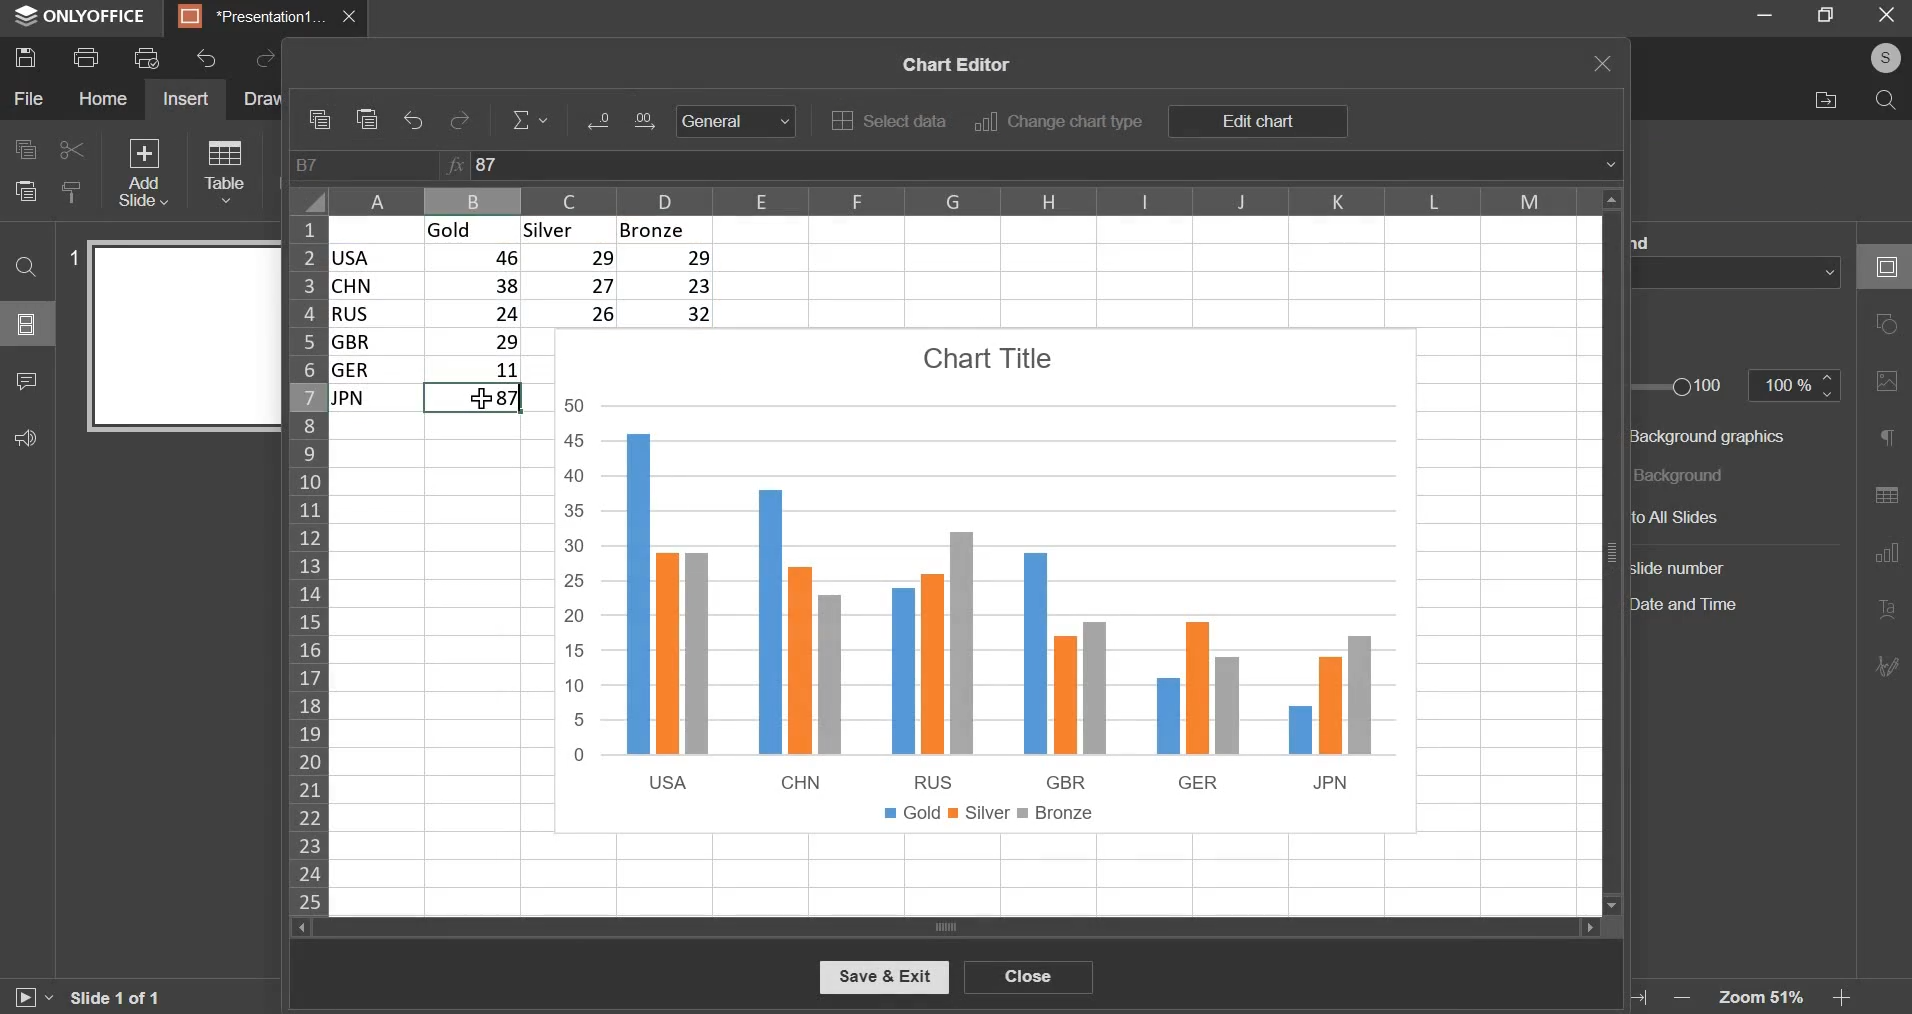  Describe the element at coordinates (1883, 263) in the screenshot. I see `slide settings` at that location.